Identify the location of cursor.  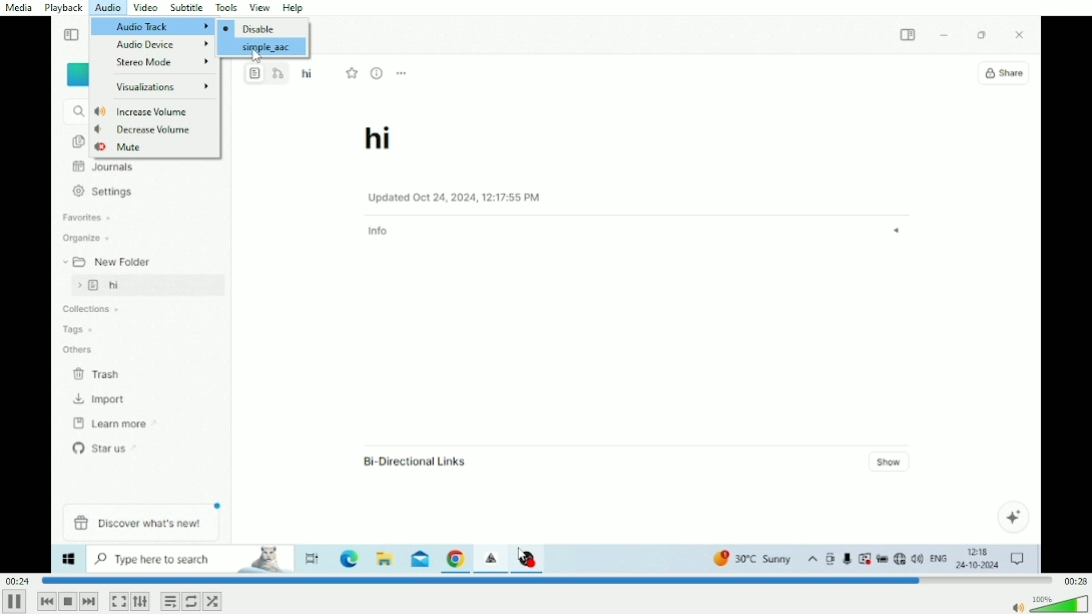
(257, 57).